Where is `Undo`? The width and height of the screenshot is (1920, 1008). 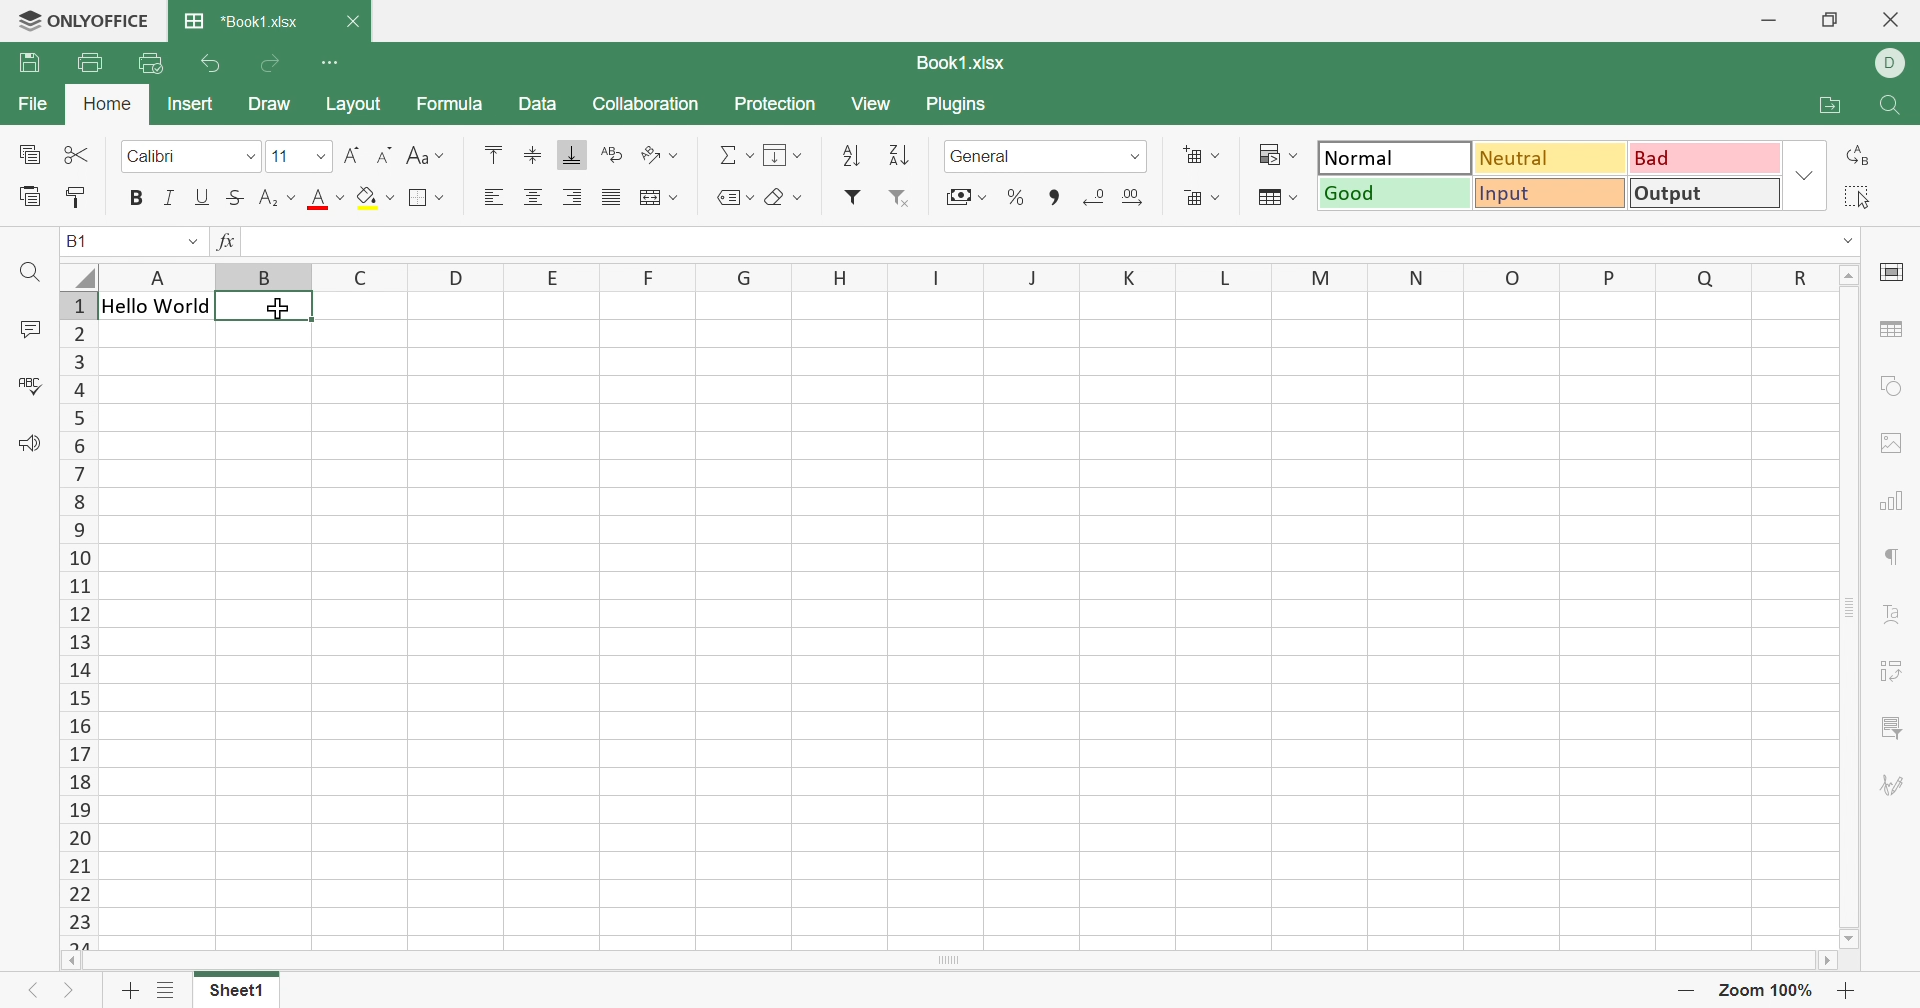
Undo is located at coordinates (209, 66).